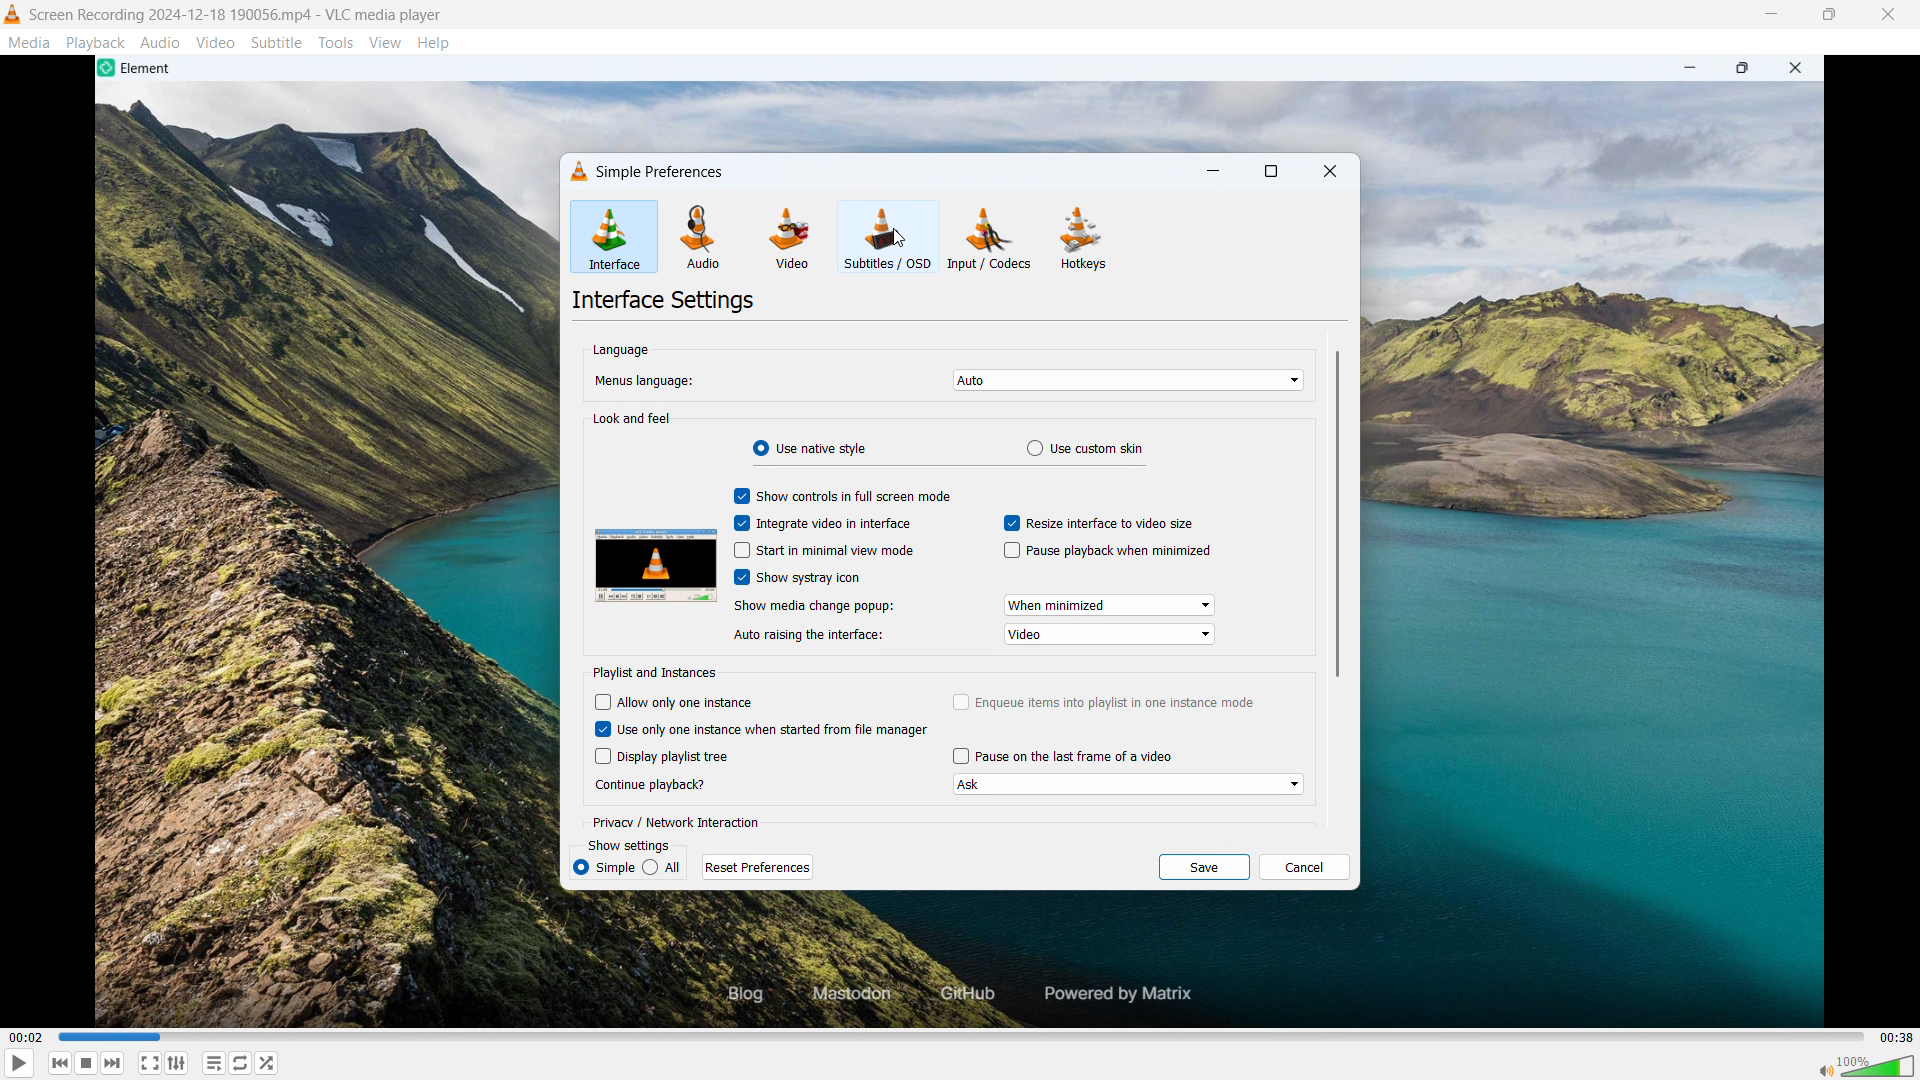 The height and width of the screenshot is (1080, 1920). What do you see at coordinates (161, 41) in the screenshot?
I see `audio` at bounding box center [161, 41].